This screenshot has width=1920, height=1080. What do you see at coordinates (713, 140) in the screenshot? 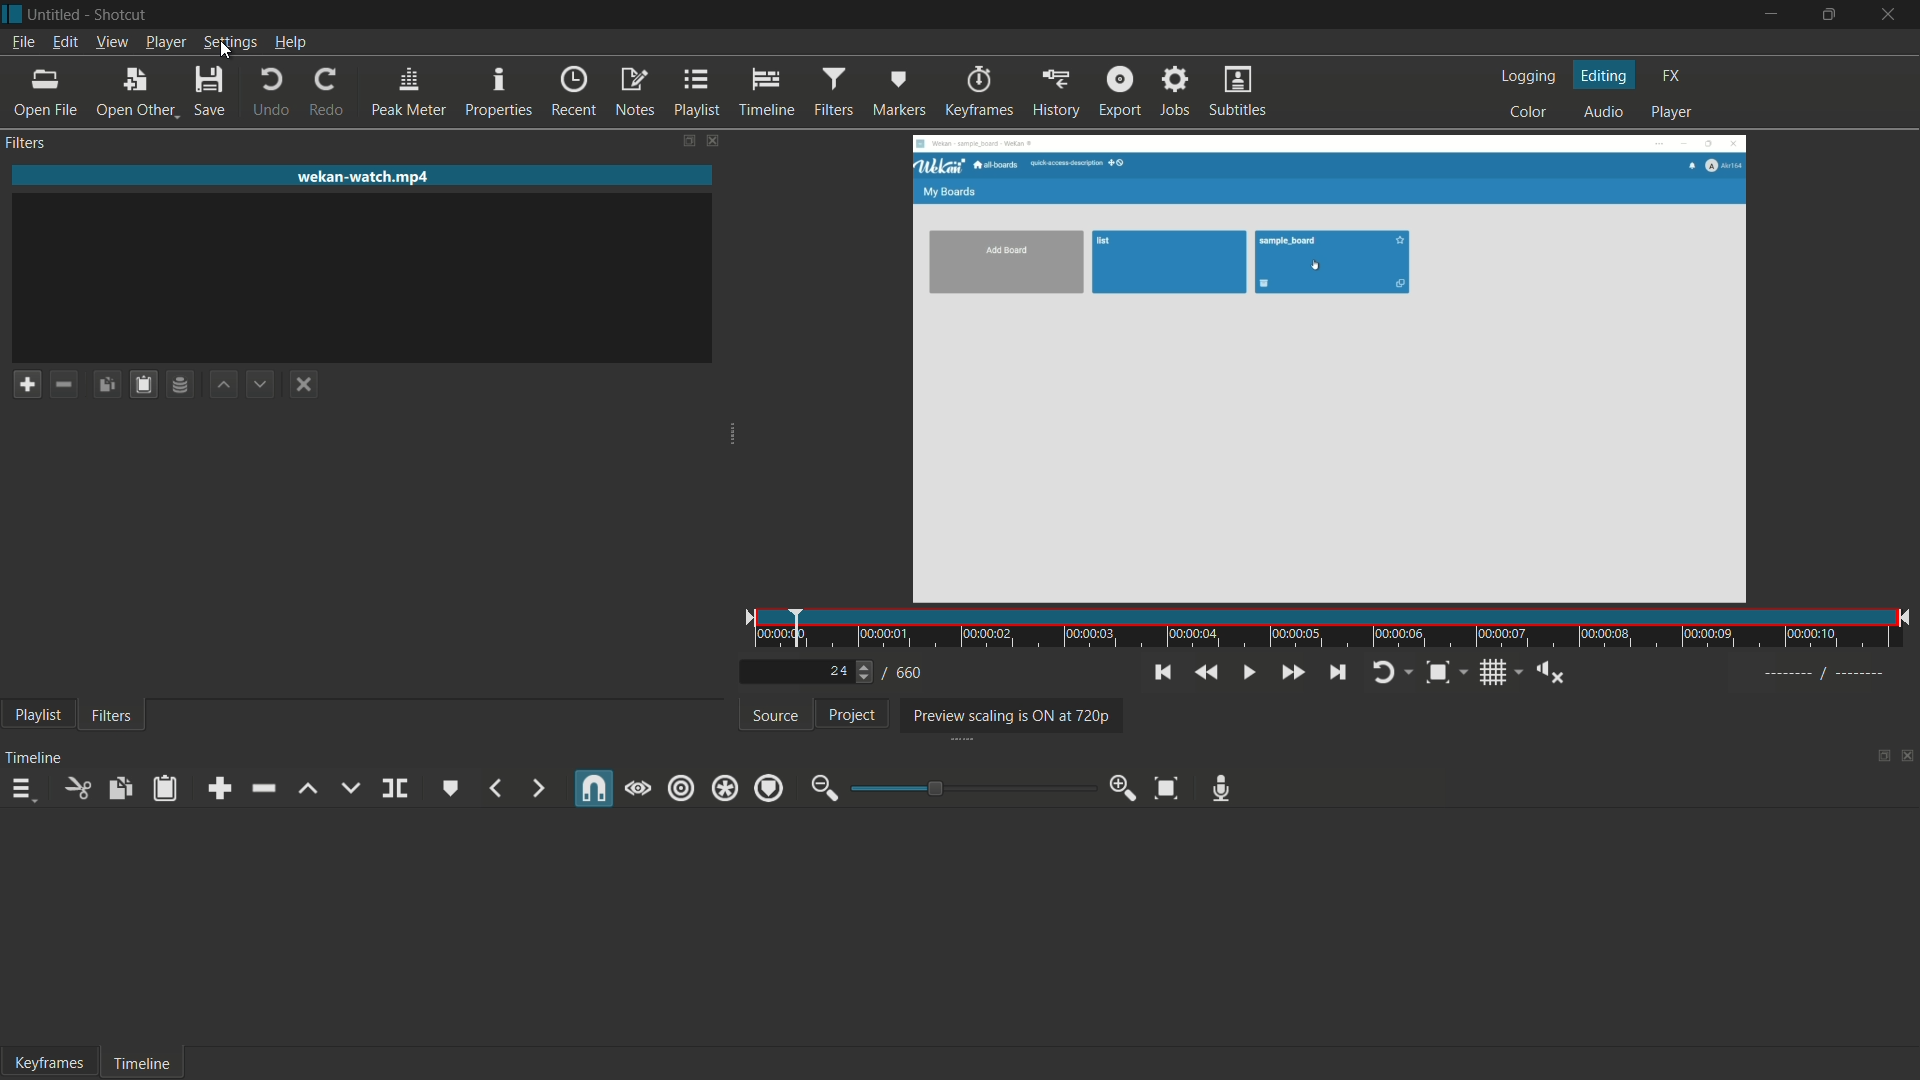
I see `close filters` at bounding box center [713, 140].